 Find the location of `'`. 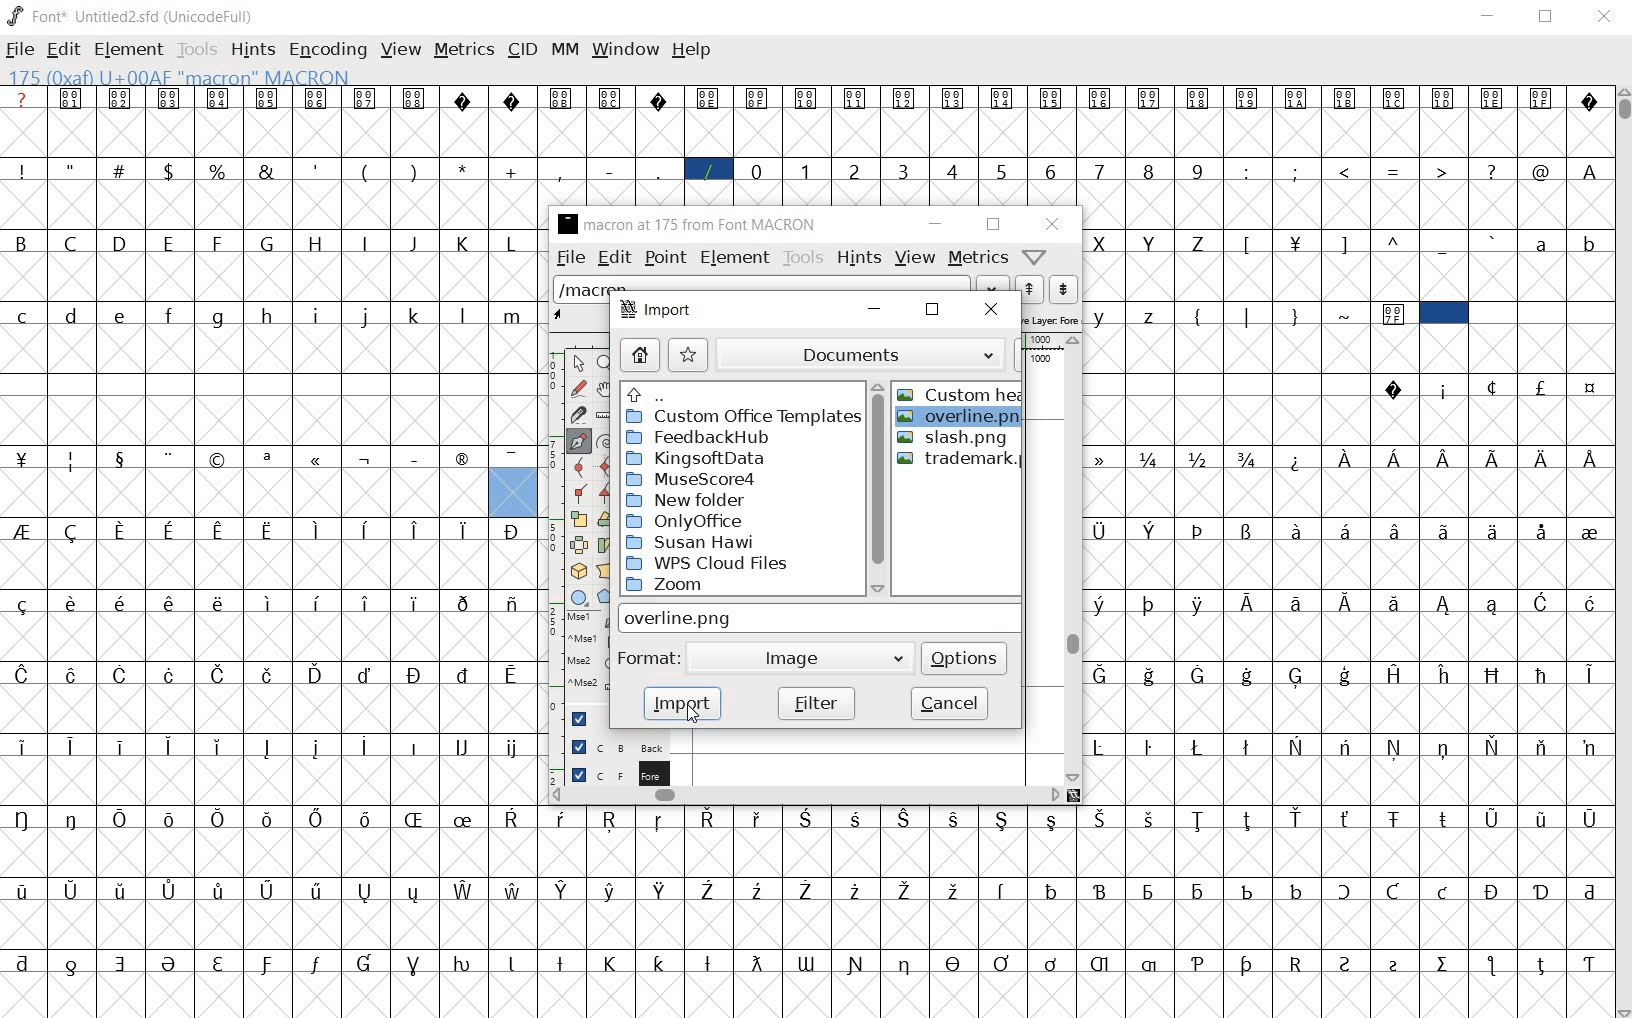

' is located at coordinates (316, 171).